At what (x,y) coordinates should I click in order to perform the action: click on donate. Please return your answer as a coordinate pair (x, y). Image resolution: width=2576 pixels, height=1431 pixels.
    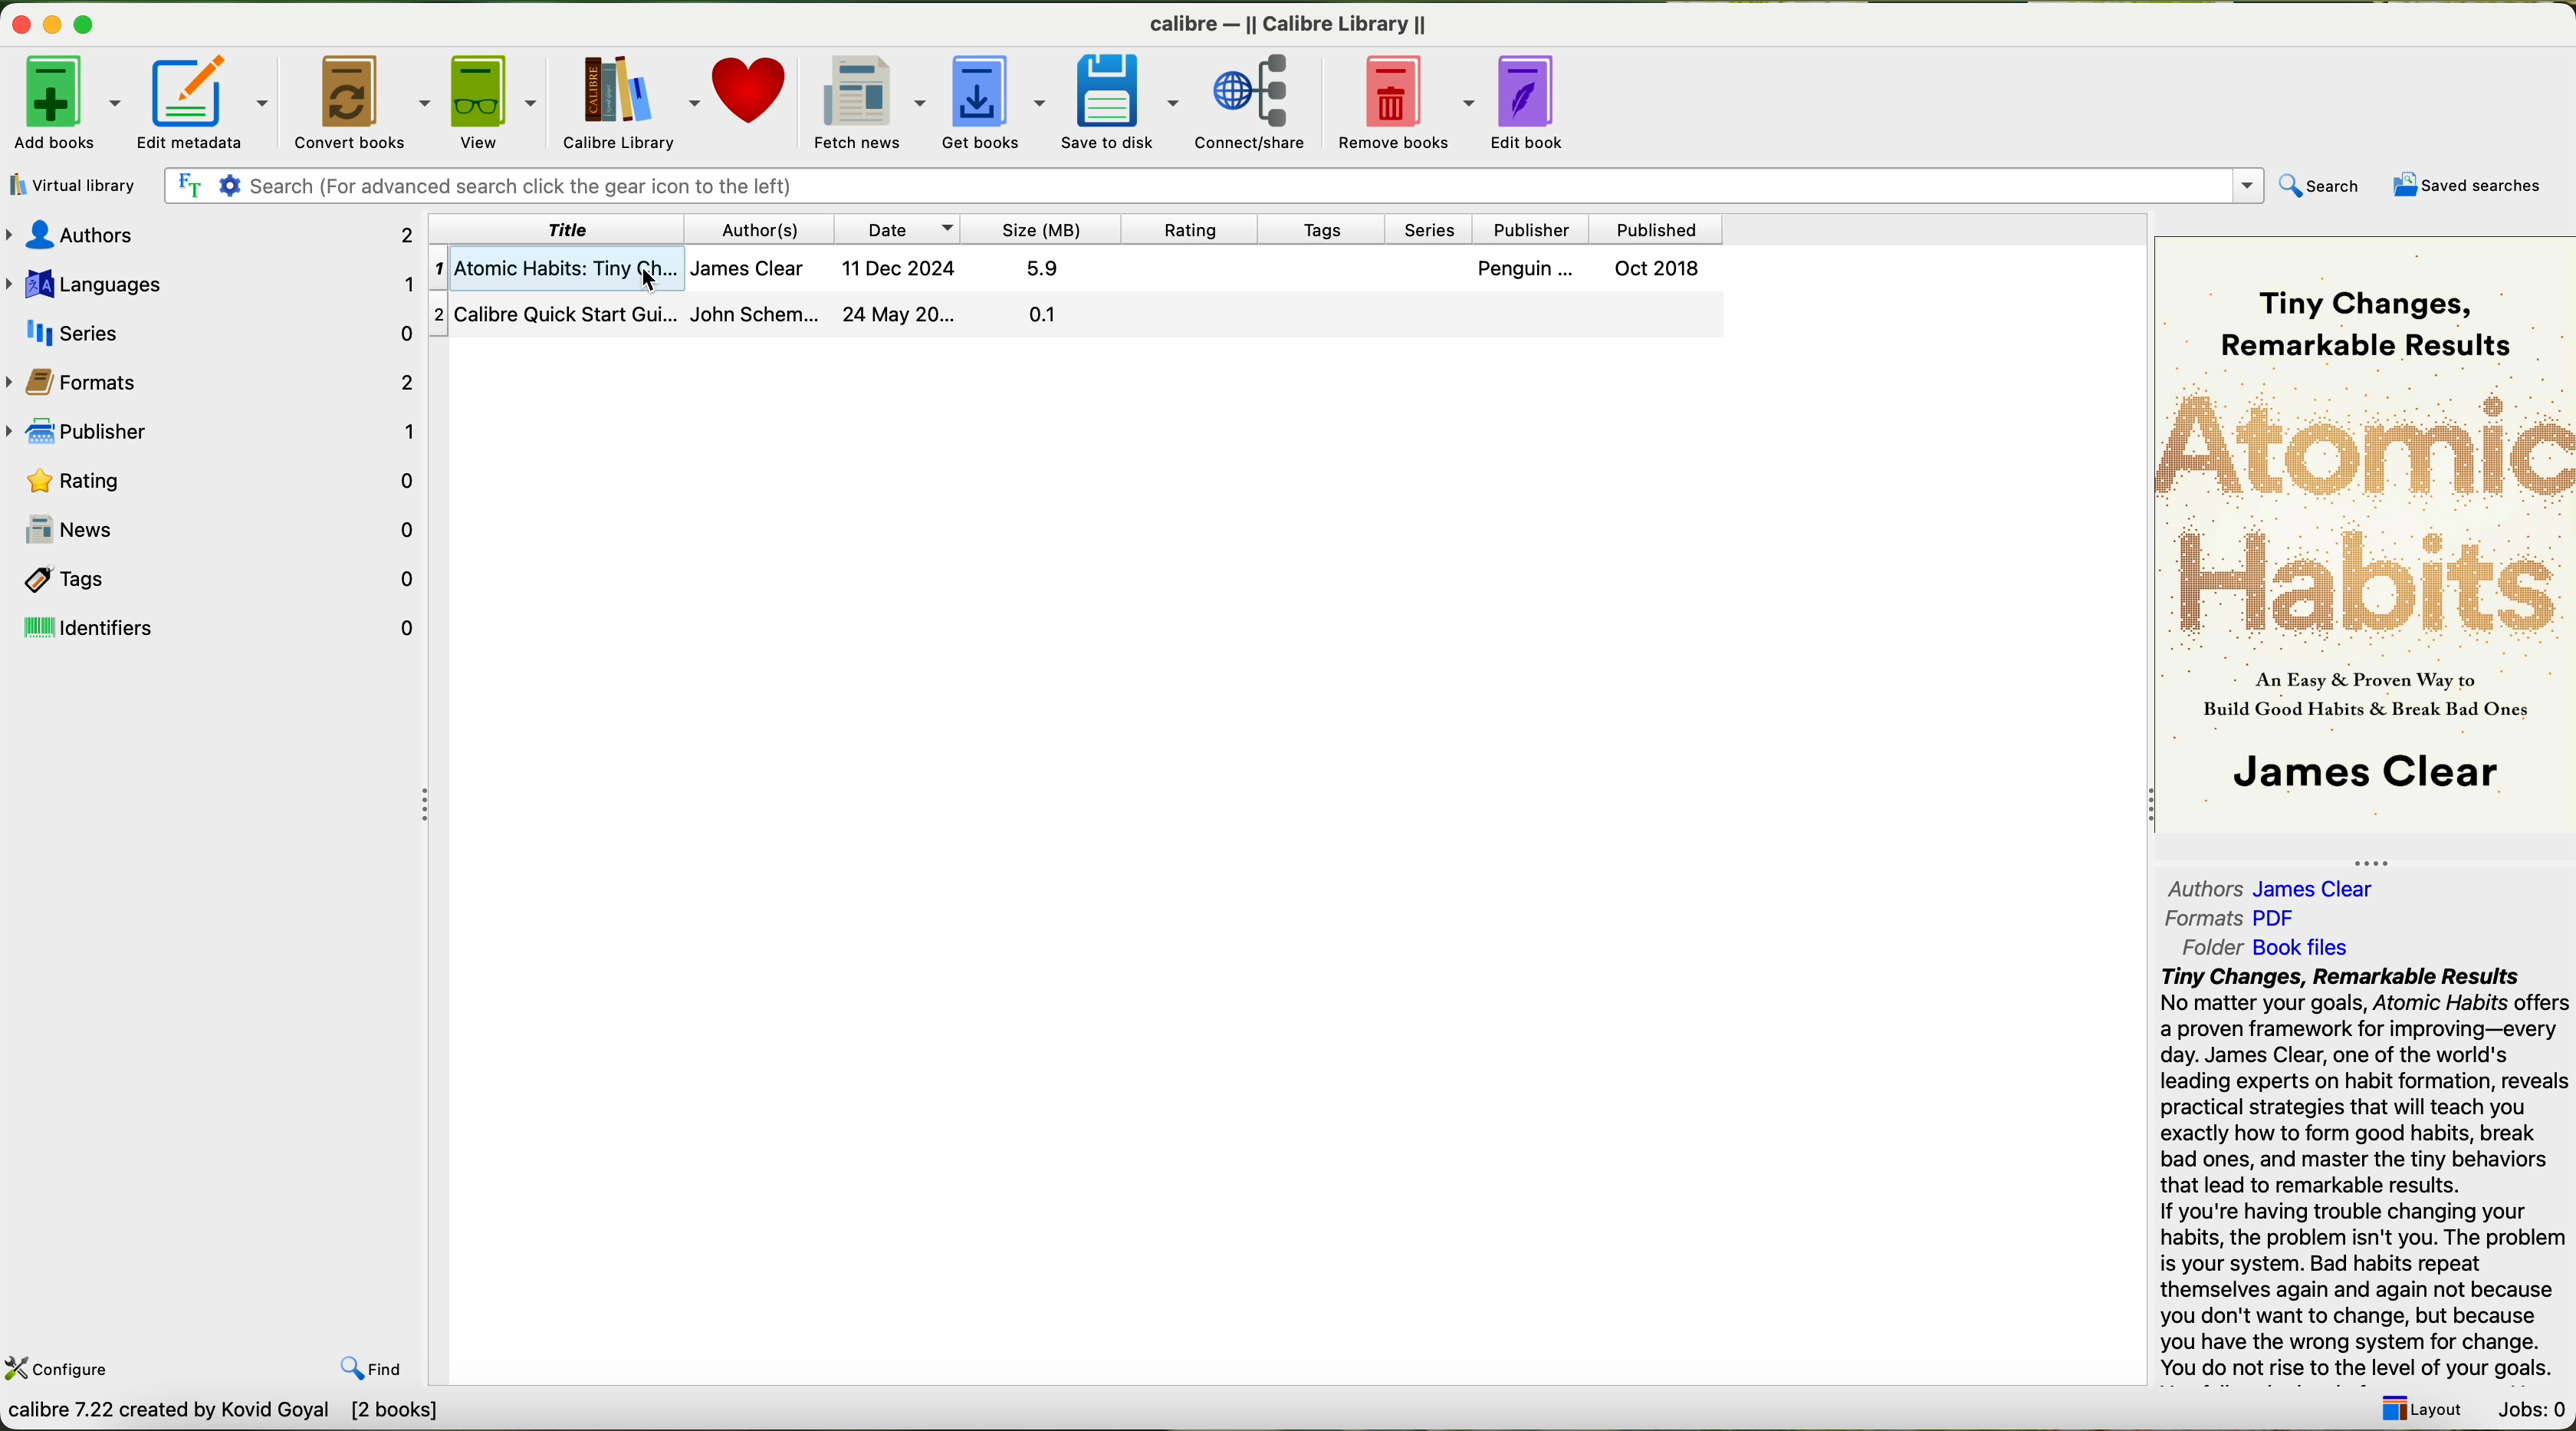
    Looking at the image, I should click on (752, 95).